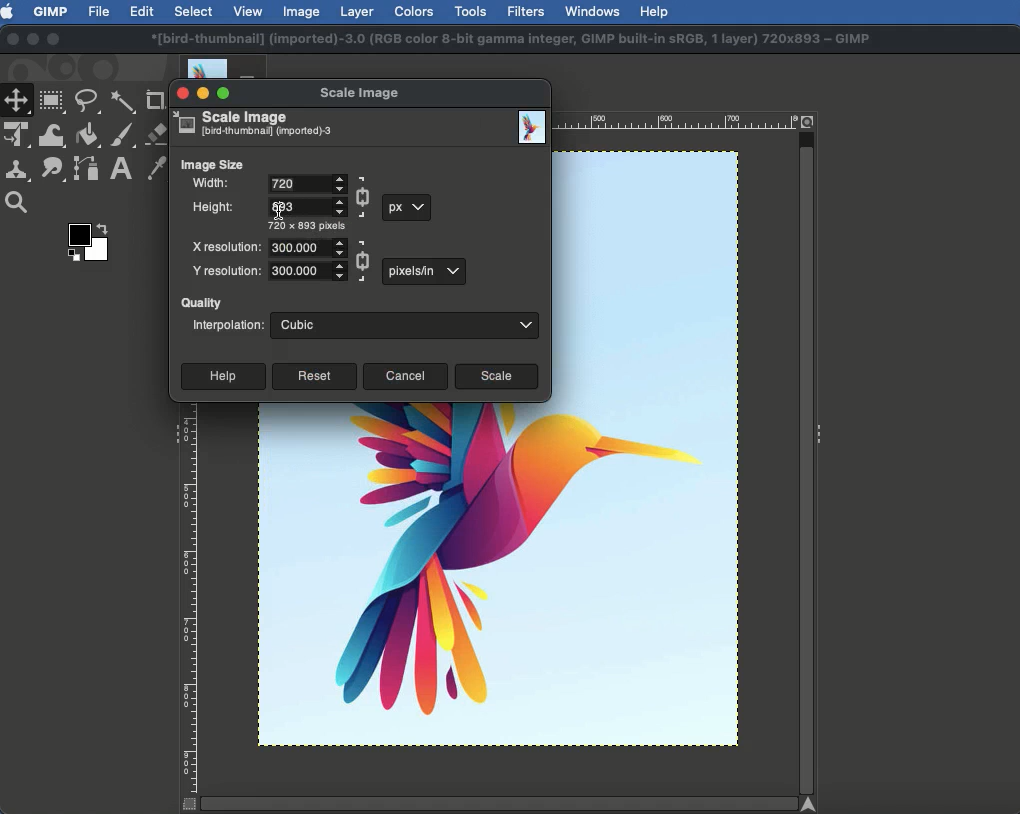  I want to click on Quality, so click(200, 300).